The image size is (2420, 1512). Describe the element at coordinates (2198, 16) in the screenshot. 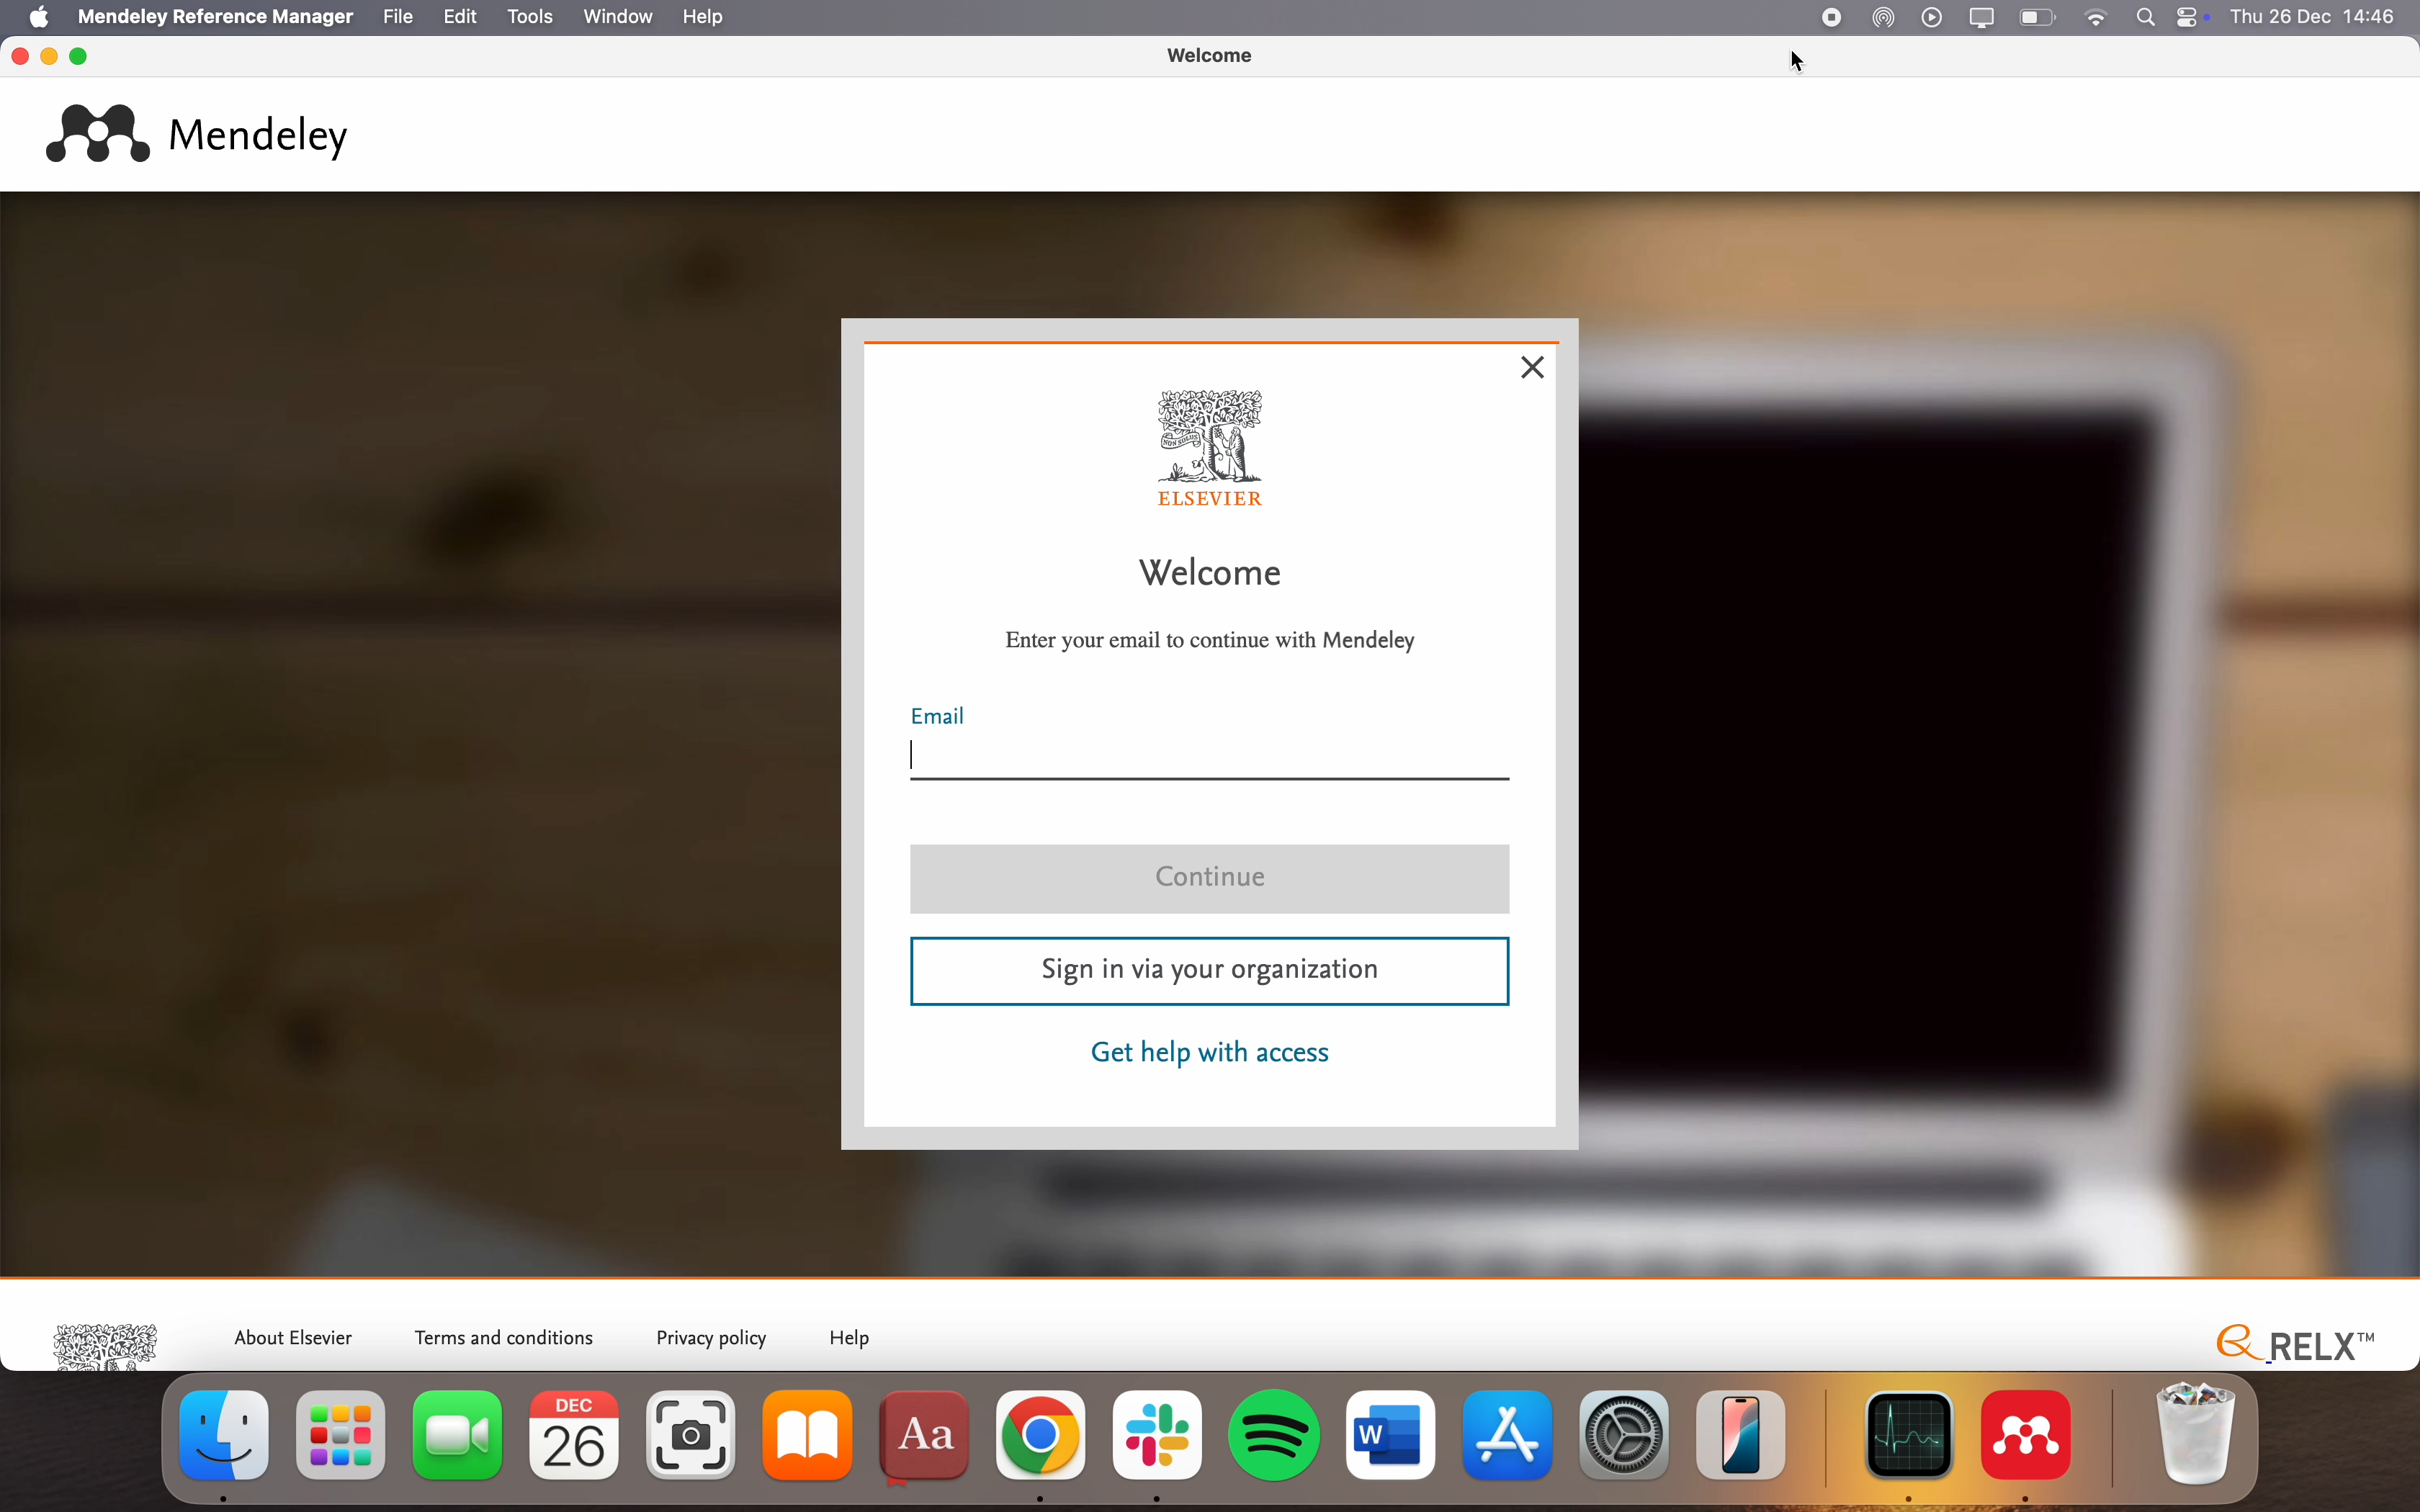

I see `controls` at that location.